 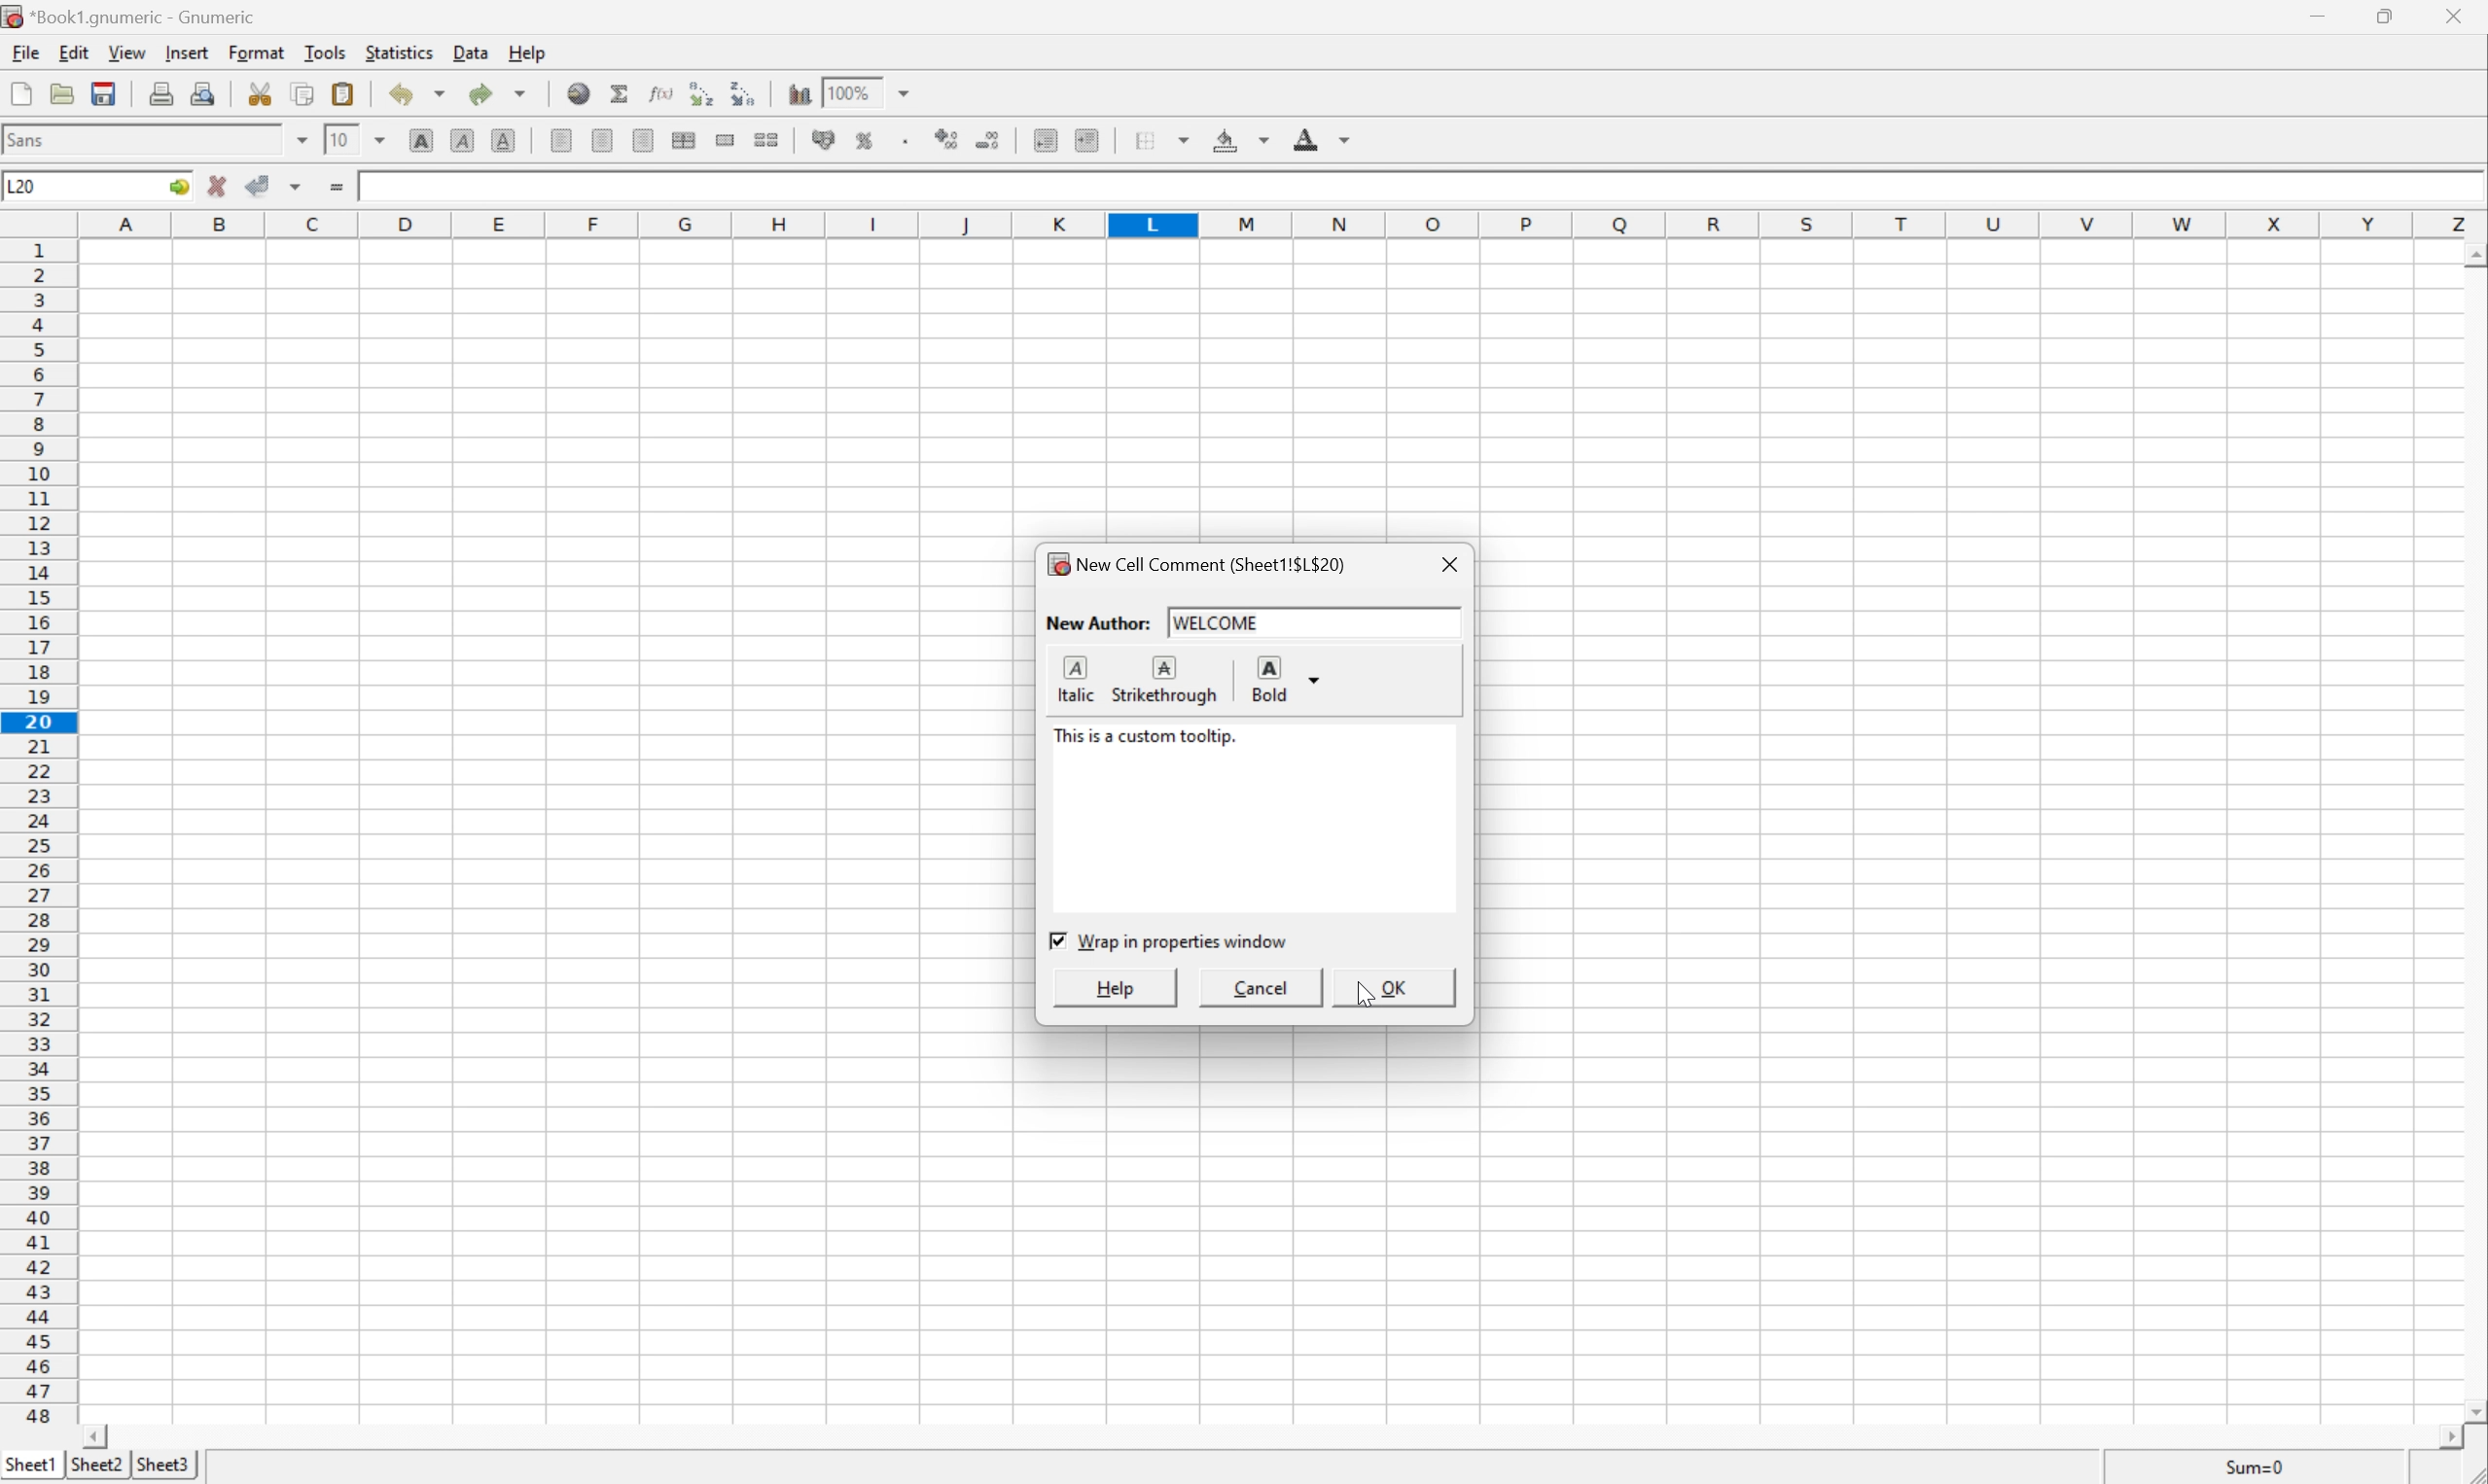 I want to click on Drop Down, so click(x=905, y=91).